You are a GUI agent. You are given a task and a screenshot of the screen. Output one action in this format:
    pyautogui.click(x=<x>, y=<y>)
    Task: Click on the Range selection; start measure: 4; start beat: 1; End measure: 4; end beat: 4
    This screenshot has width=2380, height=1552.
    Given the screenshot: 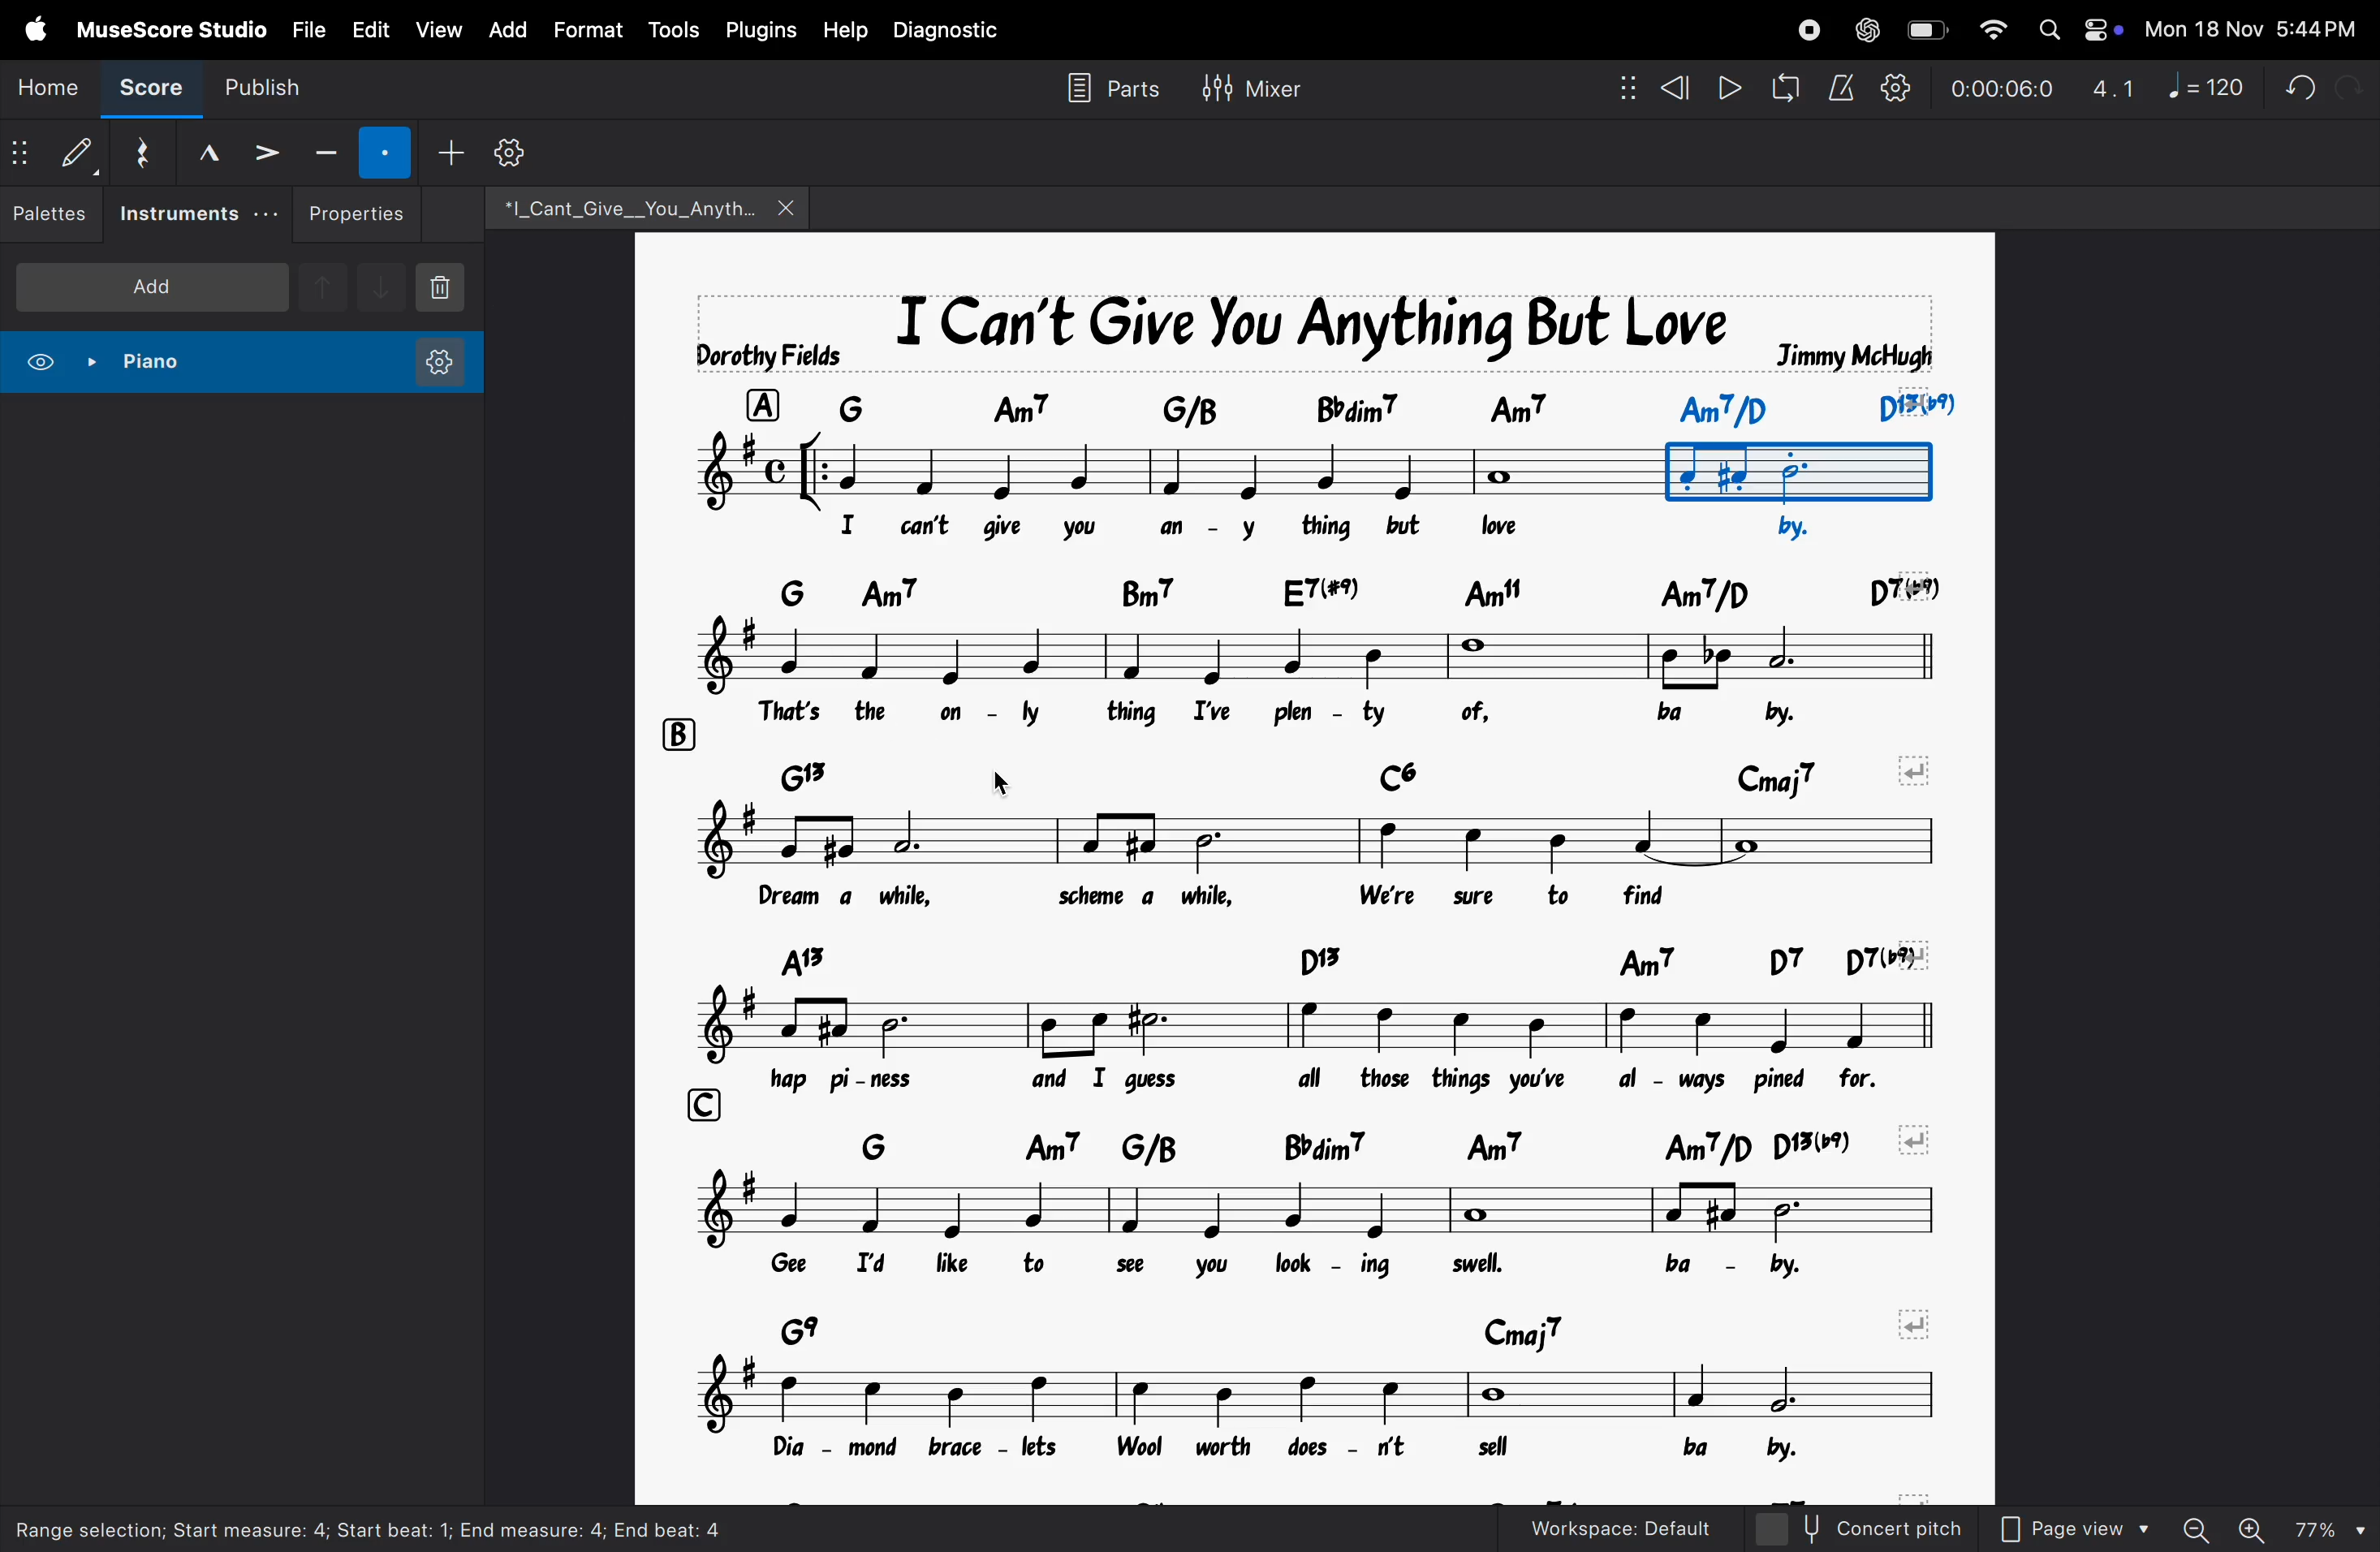 What is the action you would take?
    pyautogui.click(x=376, y=1528)
    